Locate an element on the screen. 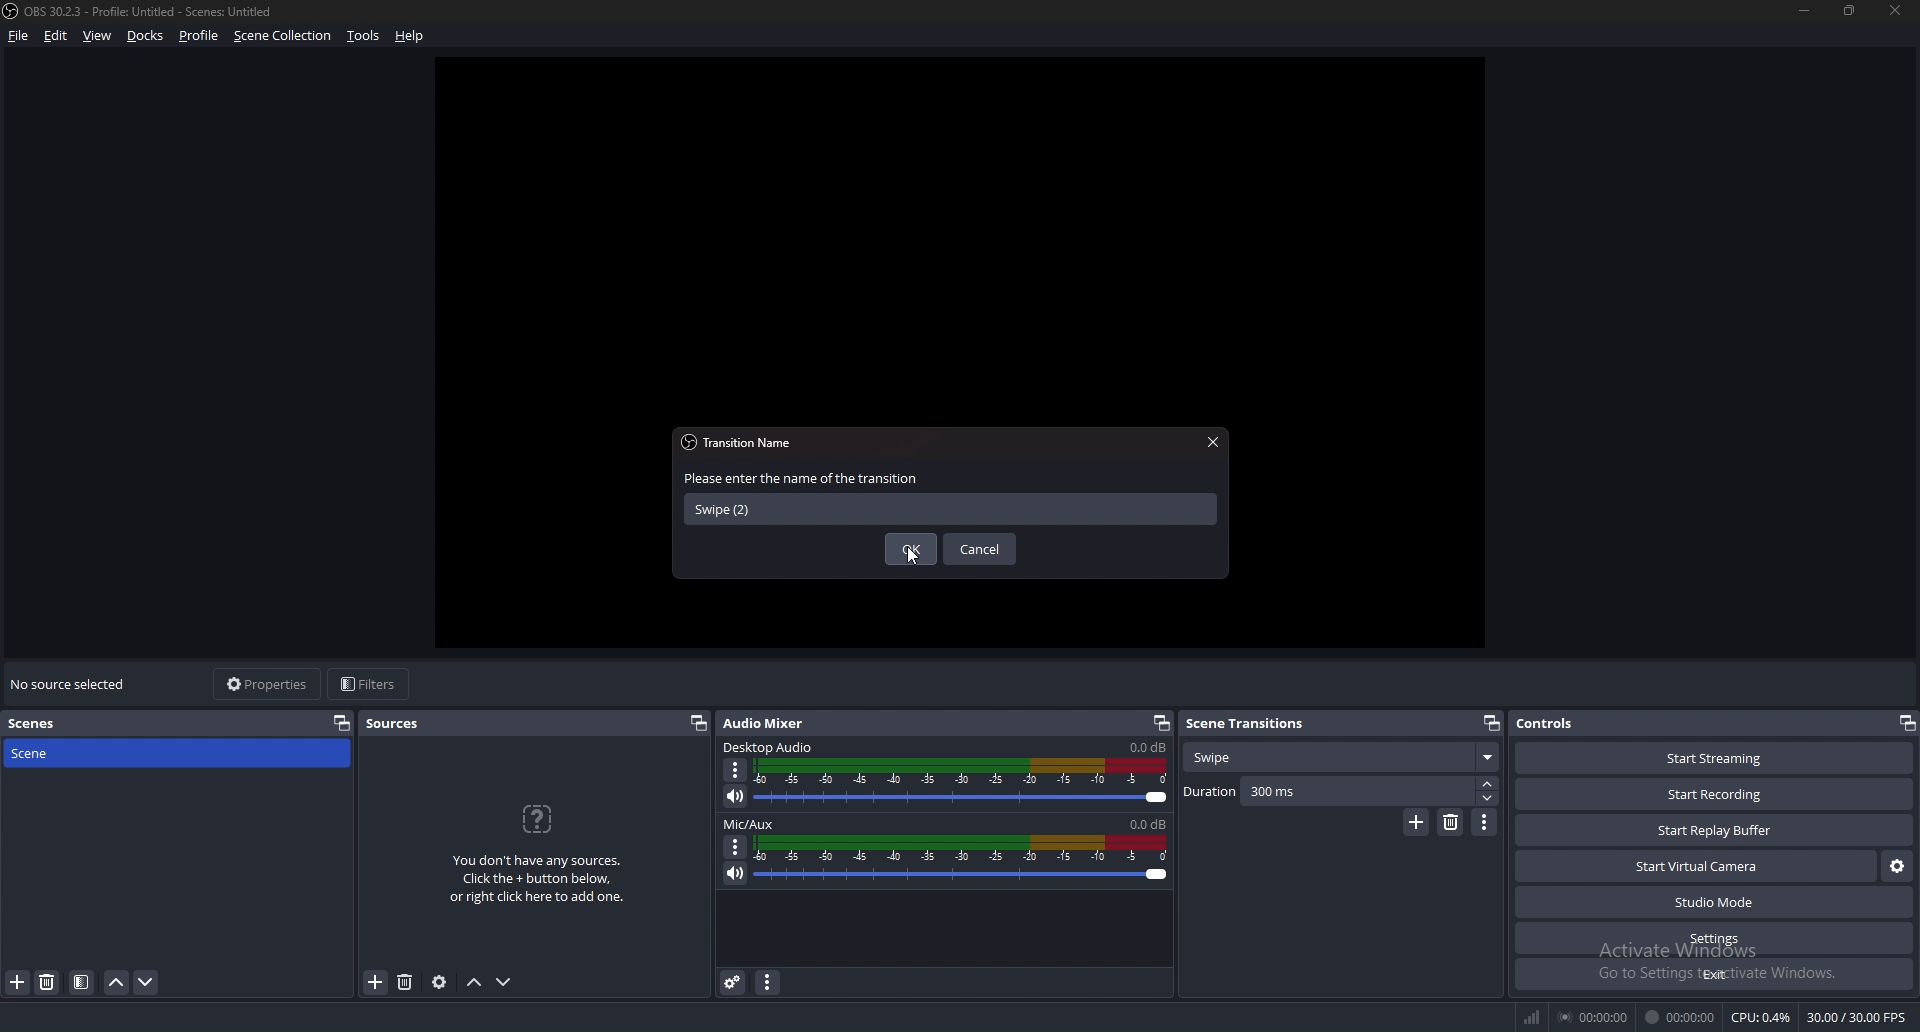 This screenshot has height=1032, width=1920. 00:00:00 is located at coordinates (1594, 1018).